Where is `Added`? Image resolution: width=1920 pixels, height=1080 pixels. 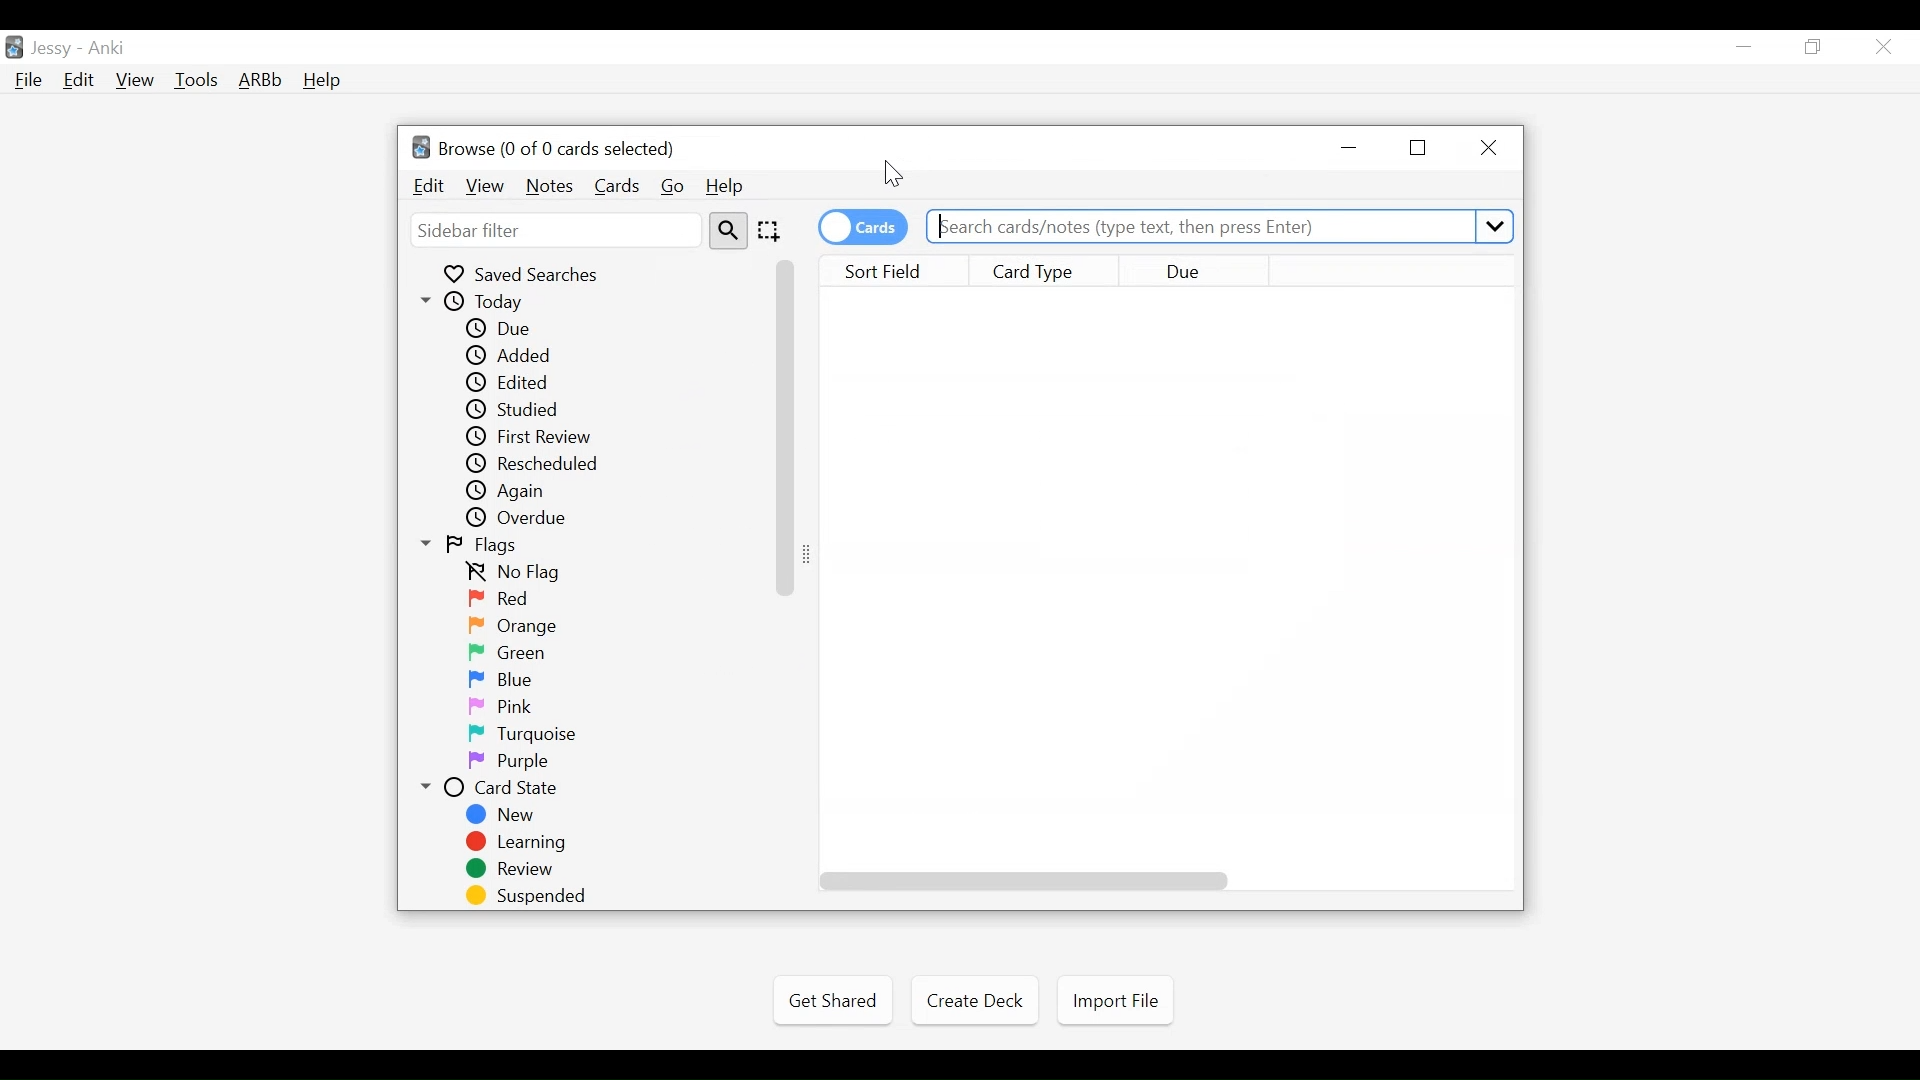
Added is located at coordinates (512, 355).